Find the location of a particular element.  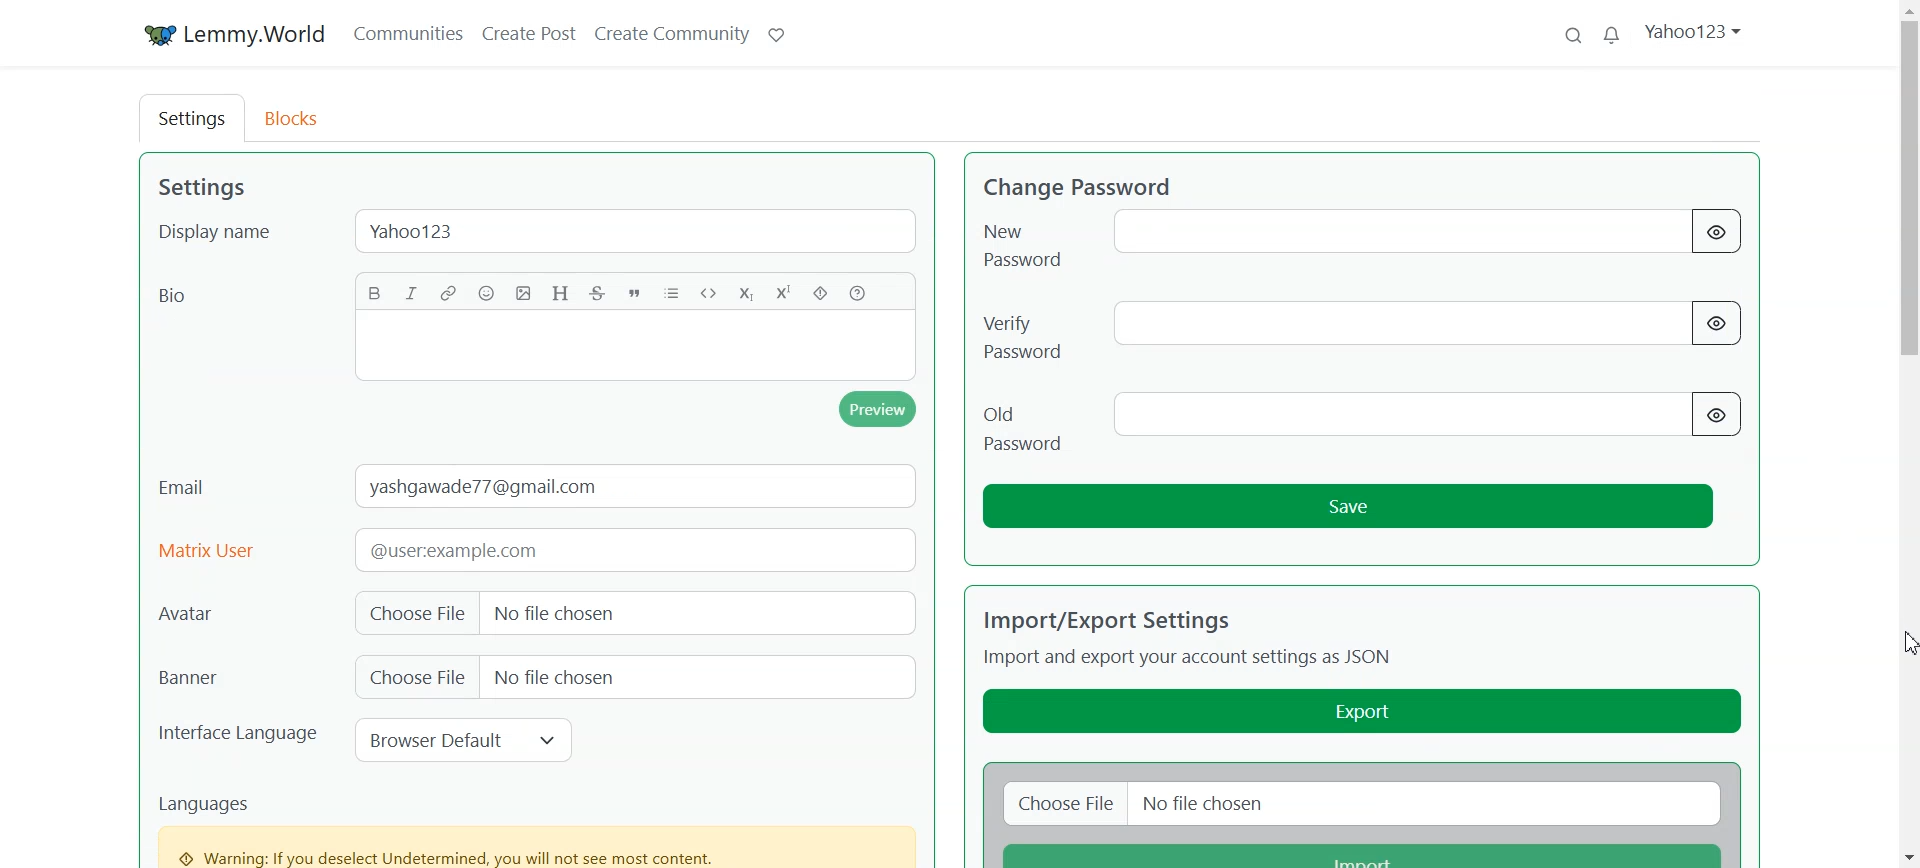

Yahoo123 is located at coordinates (642, 229).